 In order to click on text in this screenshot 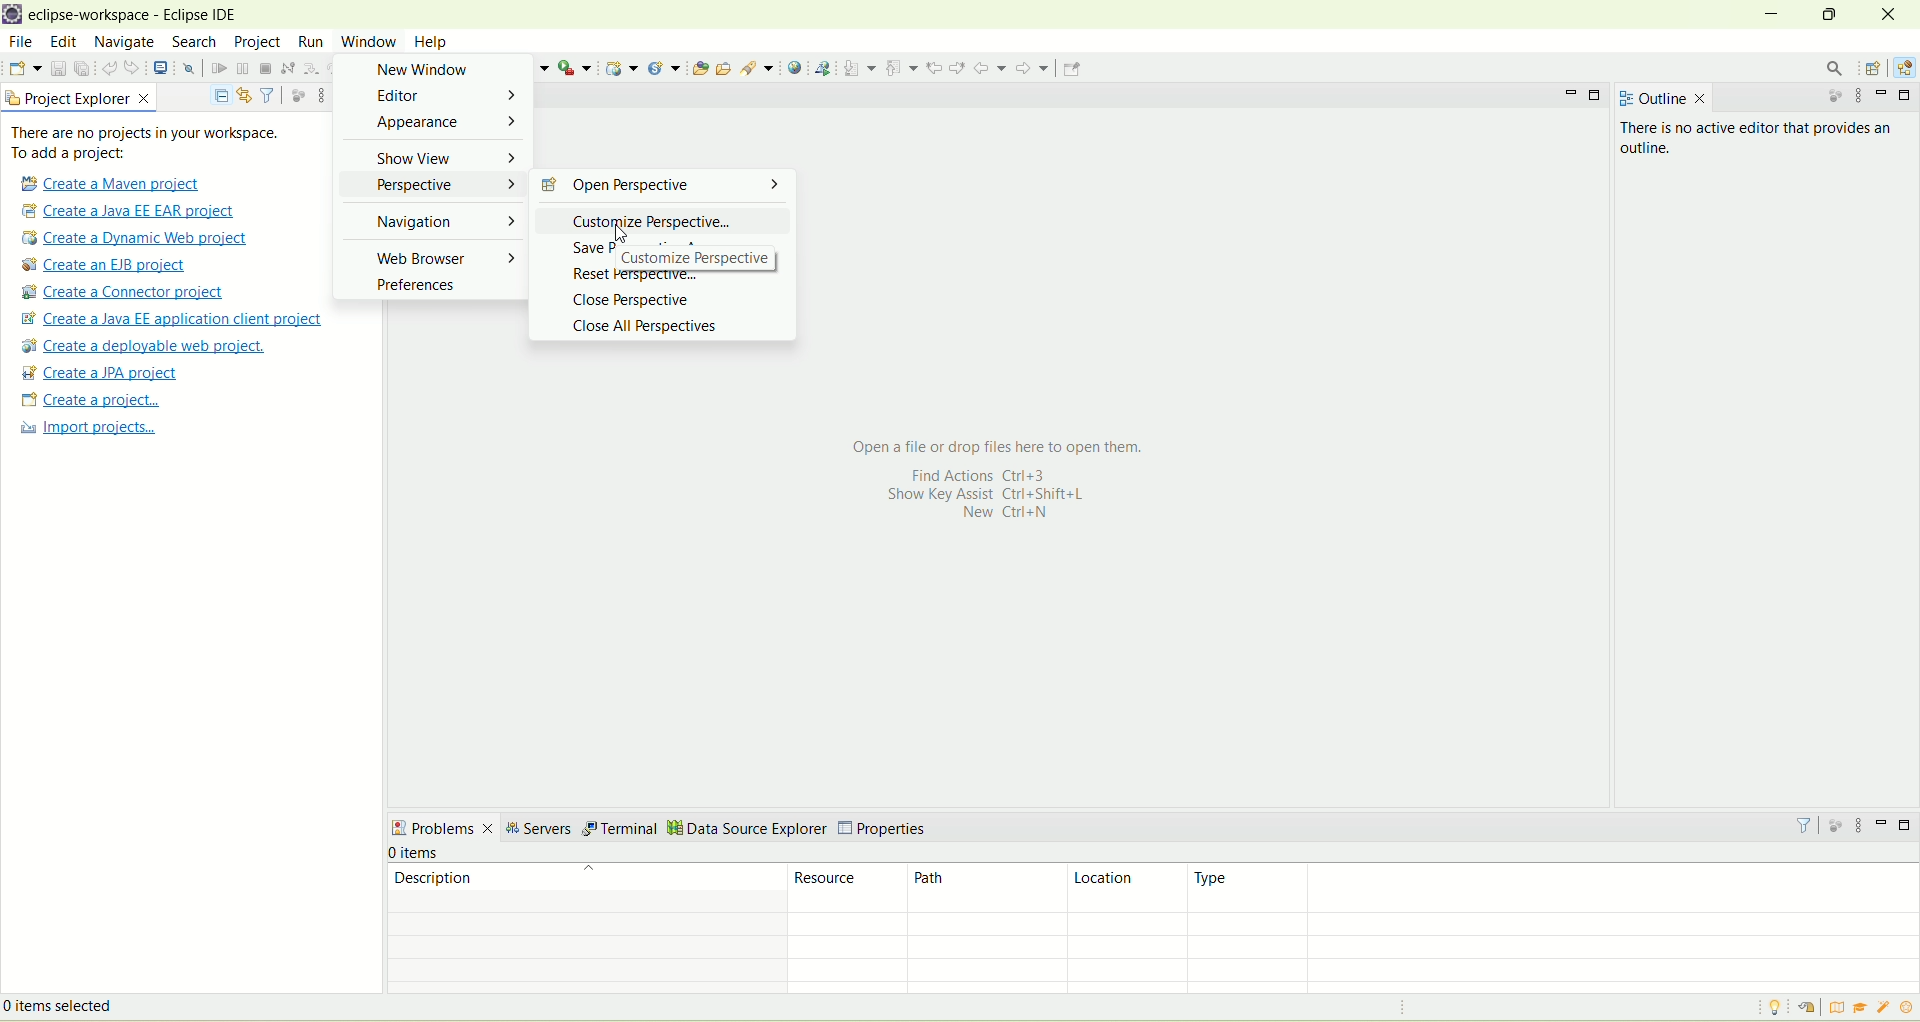, I will do `click(157, 143)`.